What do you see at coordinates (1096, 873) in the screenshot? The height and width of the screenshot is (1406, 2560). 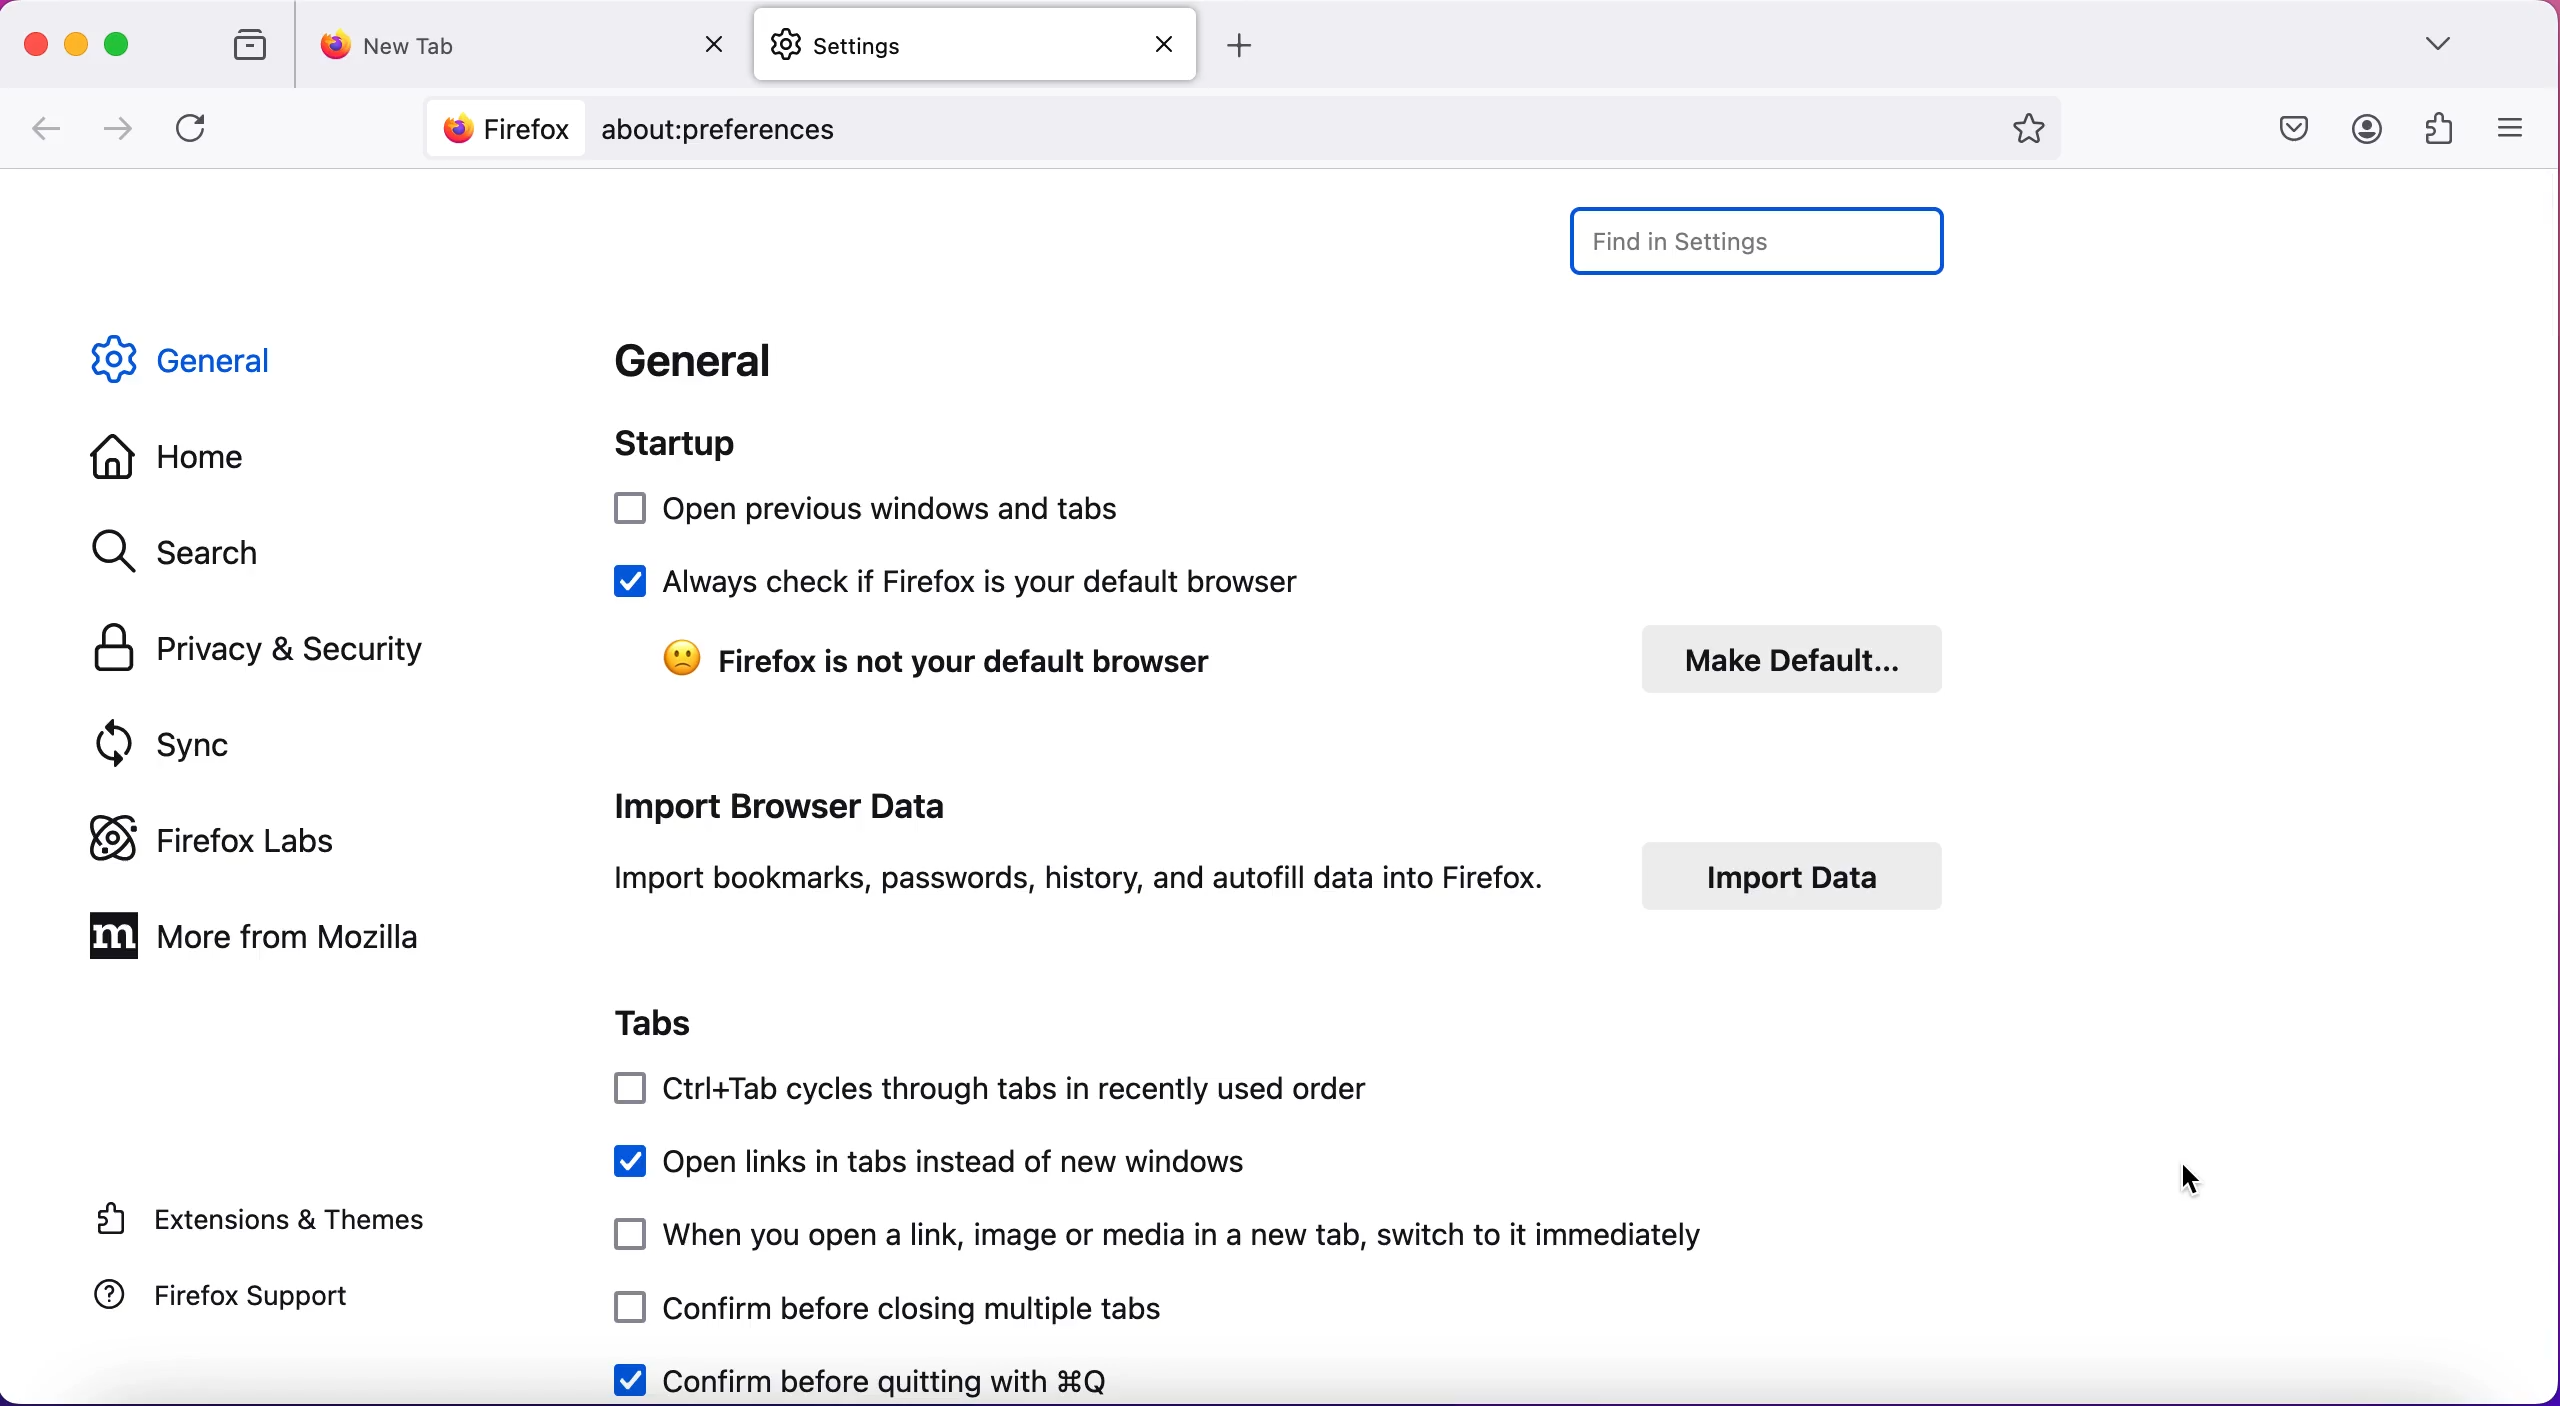 I see `import bookmarks, passwords, history, and autofill data into firefox` at bounding box center [1096, 873].